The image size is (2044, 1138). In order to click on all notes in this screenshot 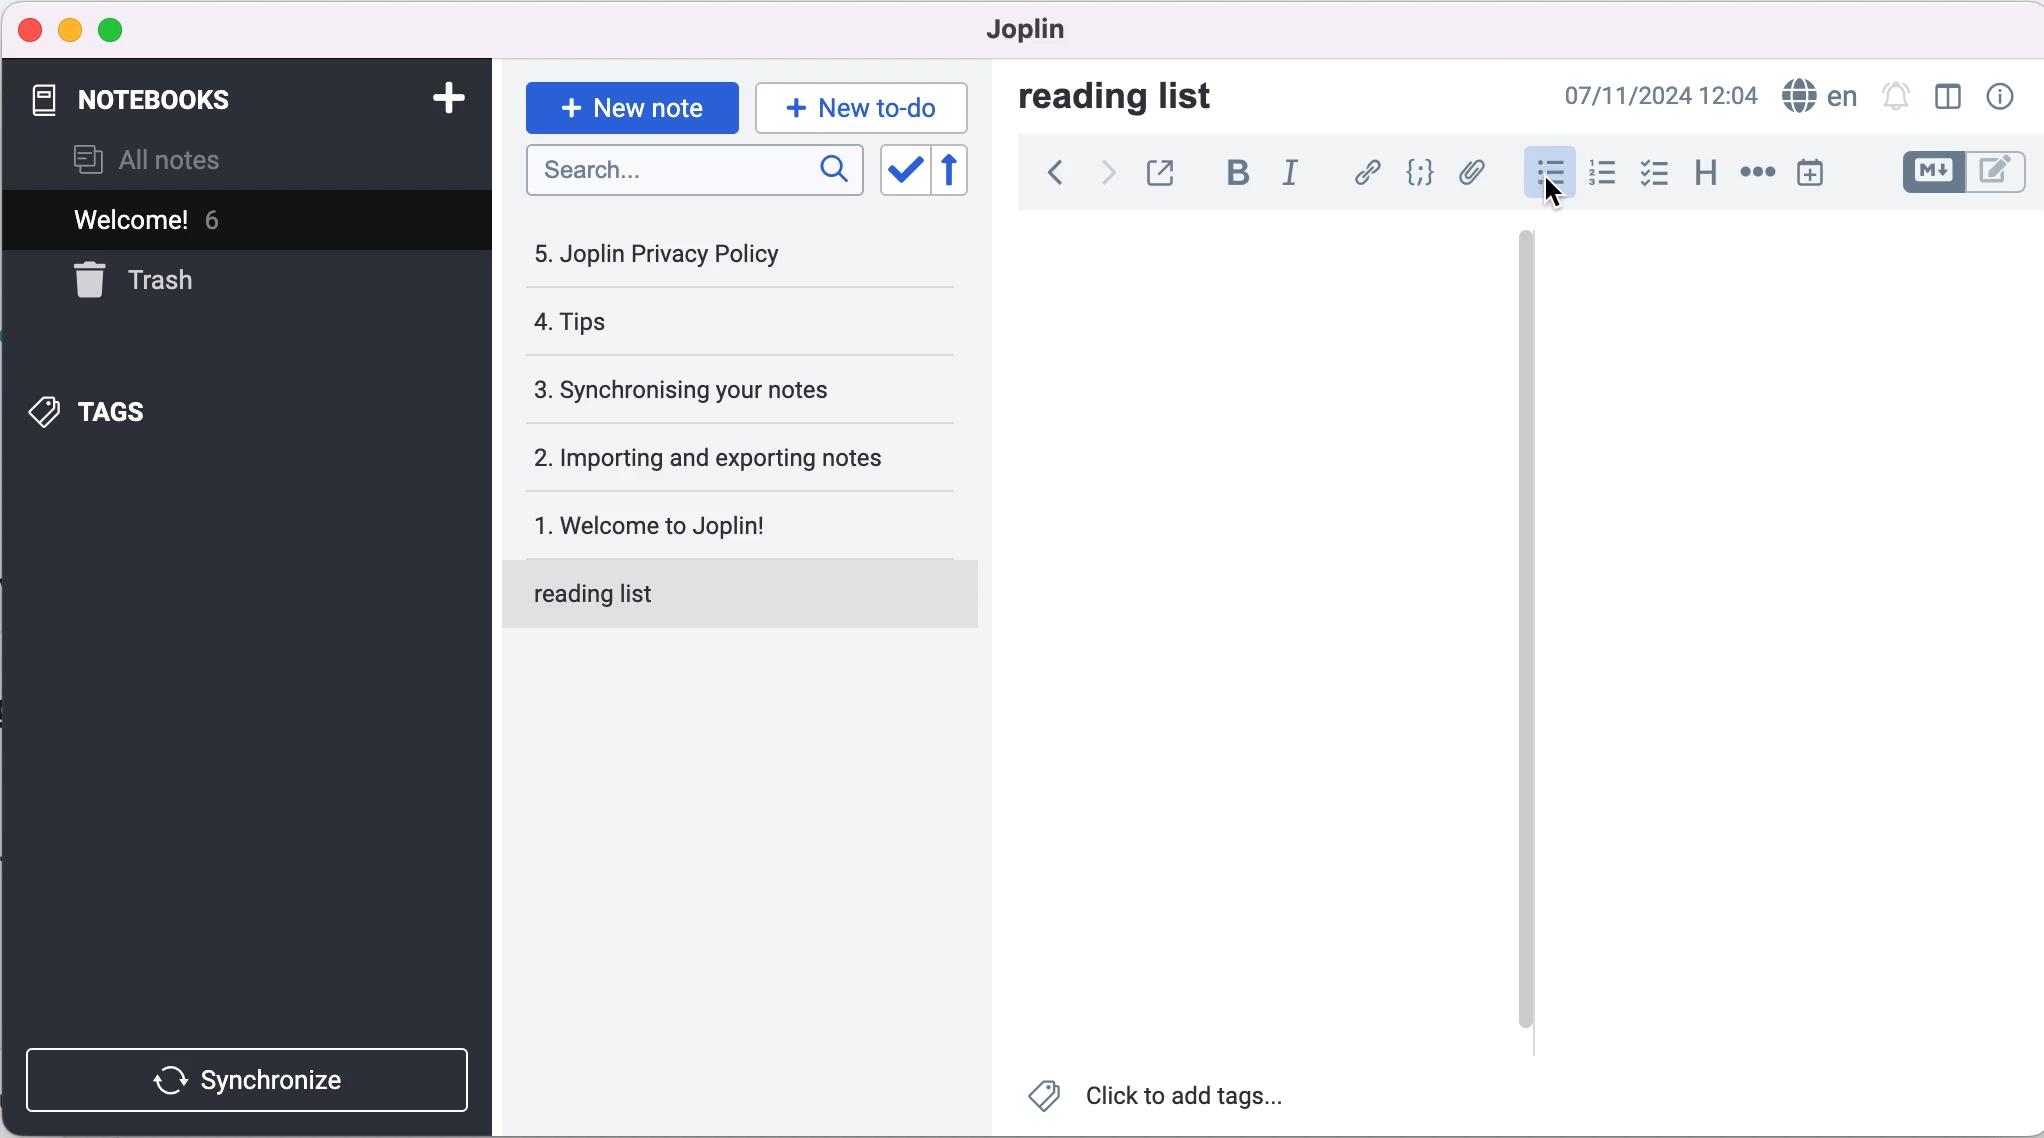, I will do `click(178, 159)`.